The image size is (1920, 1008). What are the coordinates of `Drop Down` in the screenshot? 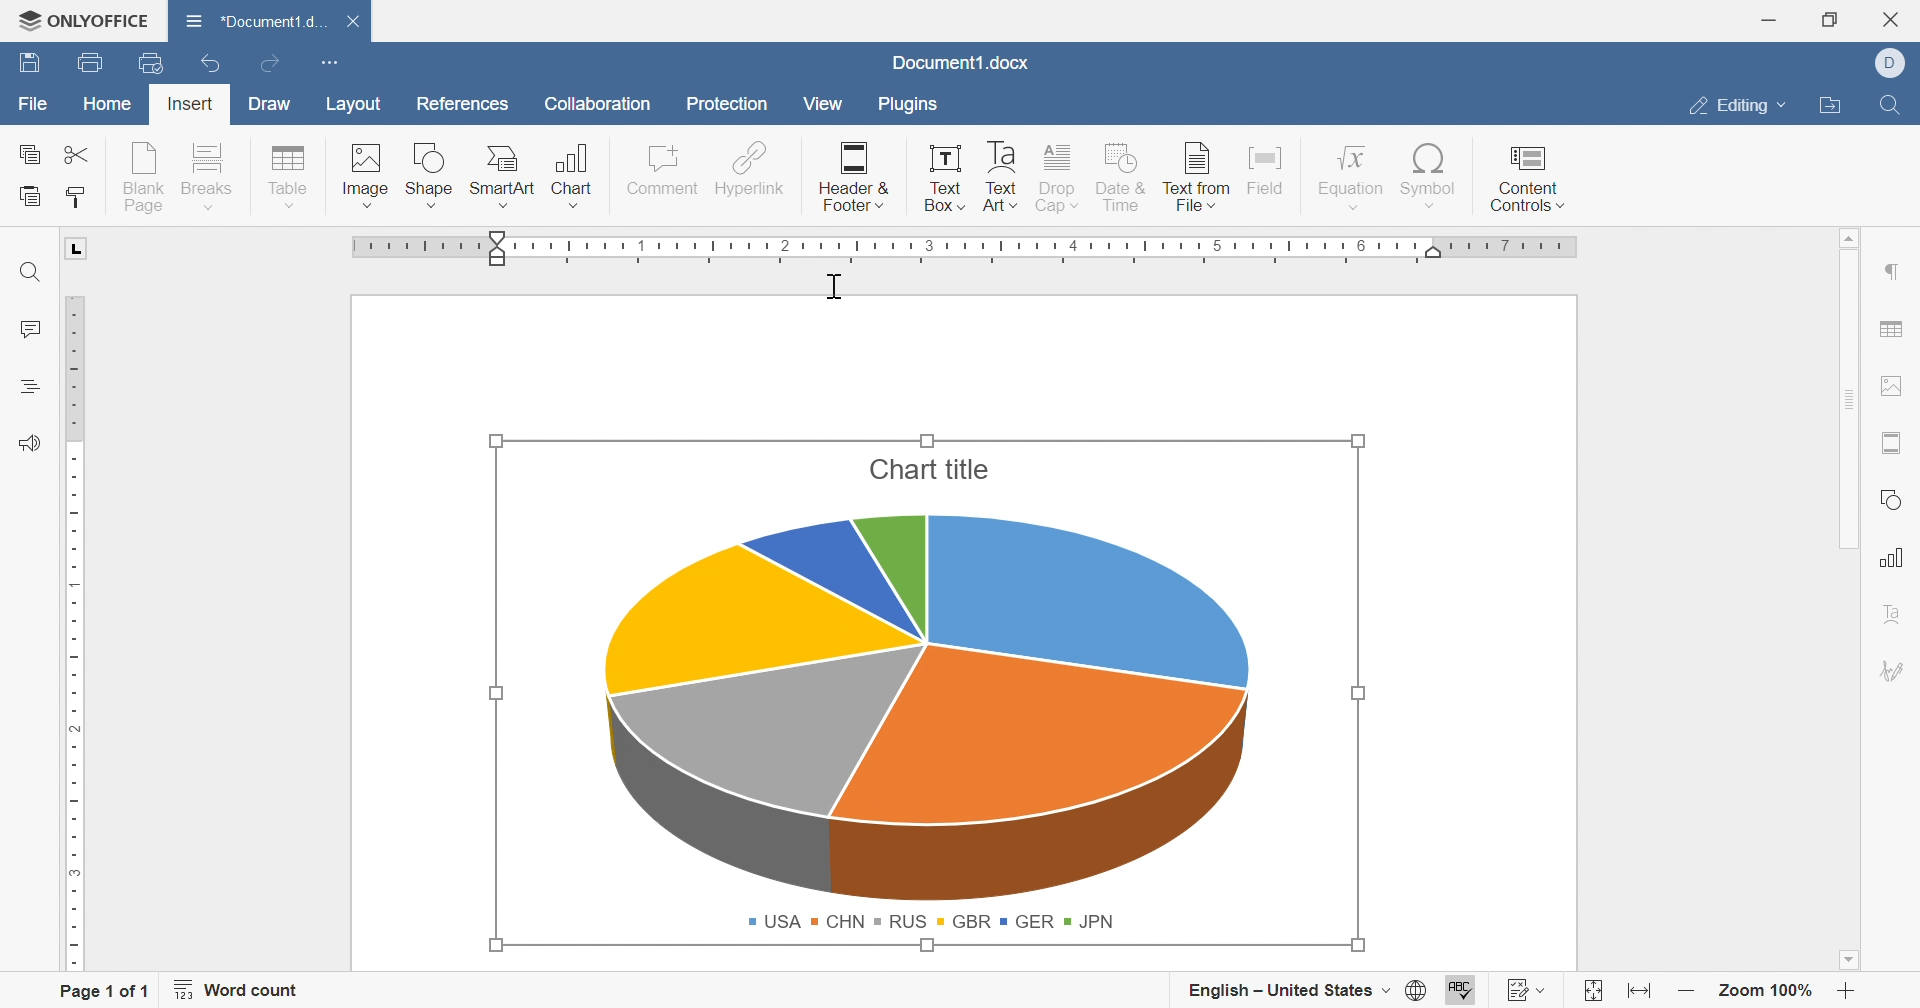 It's located at (1386, 990).